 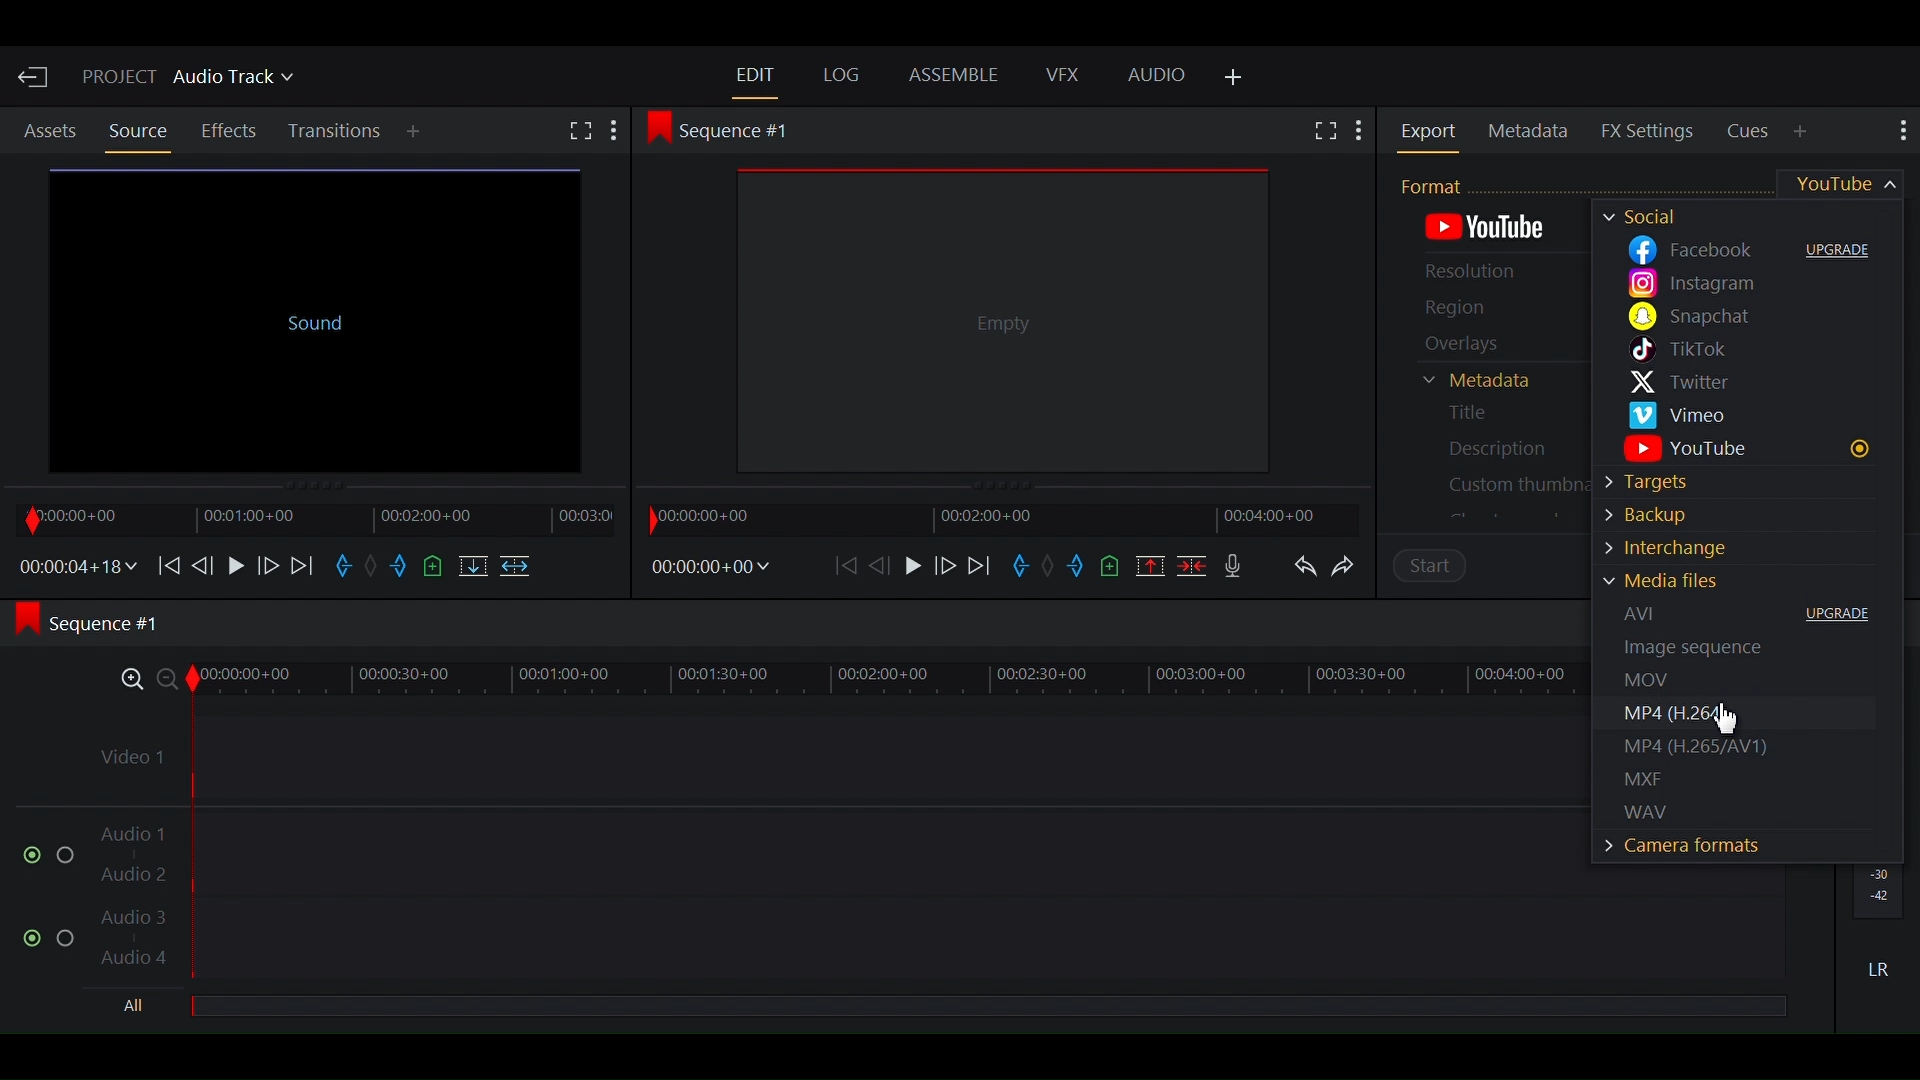 I want to click on MP4(H.265), so click(x=1742, y=713).